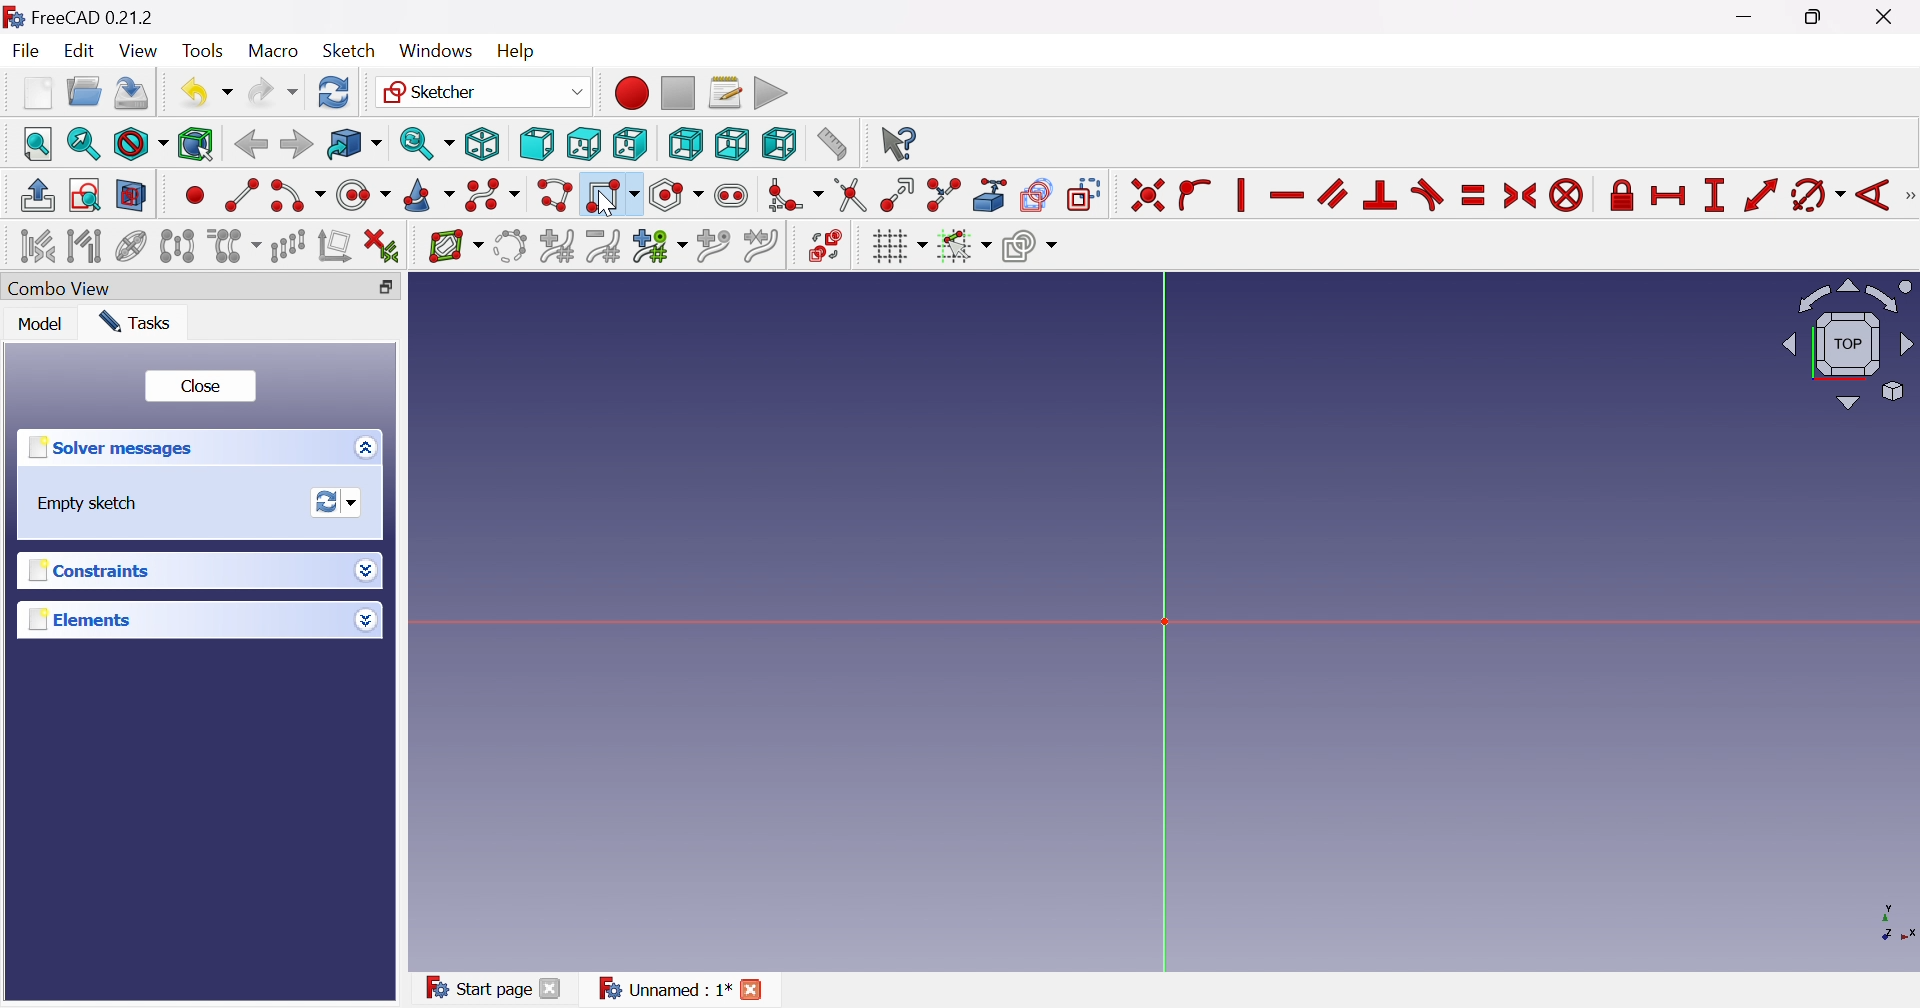 This screenshot has width=1920, height=1008. I want to click on Constrain coincident, so click(1145, 196).